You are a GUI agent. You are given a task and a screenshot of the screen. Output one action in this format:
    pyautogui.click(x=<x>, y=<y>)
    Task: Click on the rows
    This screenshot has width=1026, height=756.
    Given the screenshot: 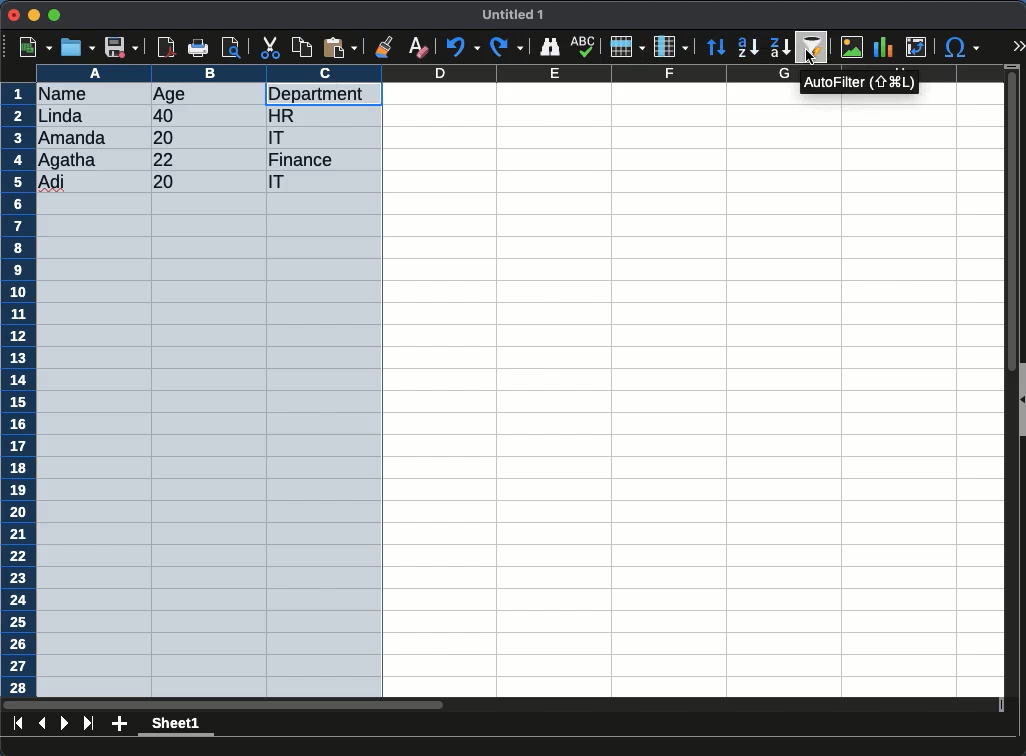 What is the action you would take?
    pyautogui.click(x=18, y=390)
    